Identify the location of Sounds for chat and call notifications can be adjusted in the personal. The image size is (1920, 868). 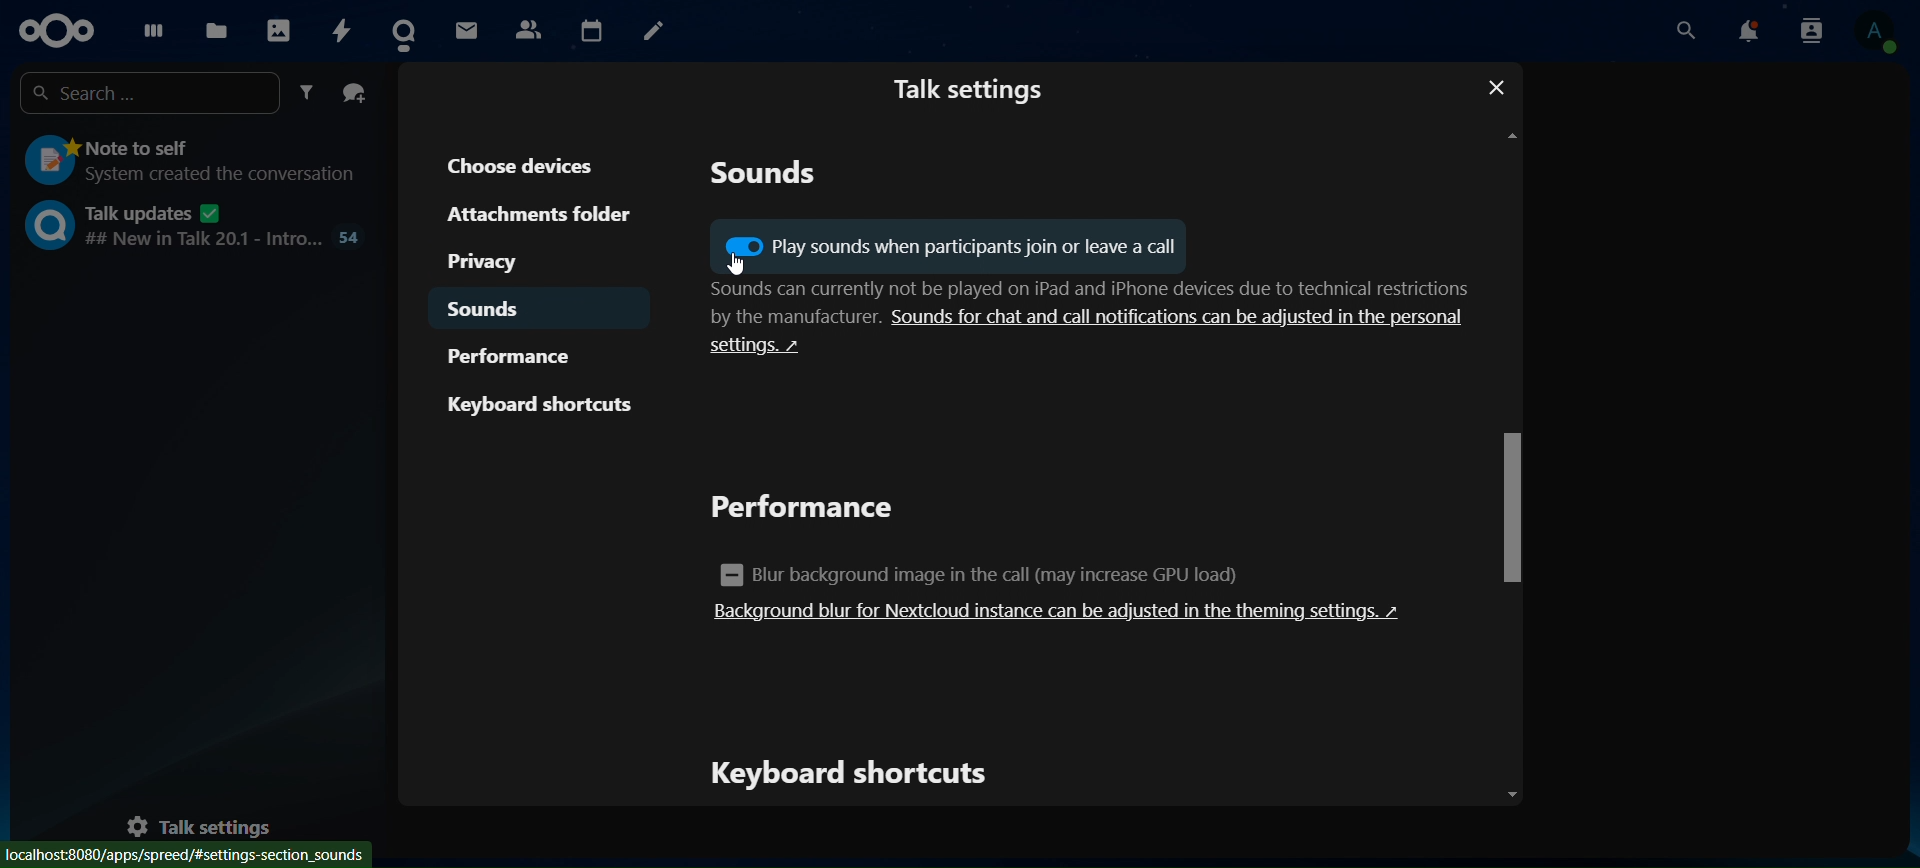
(1182, 317).